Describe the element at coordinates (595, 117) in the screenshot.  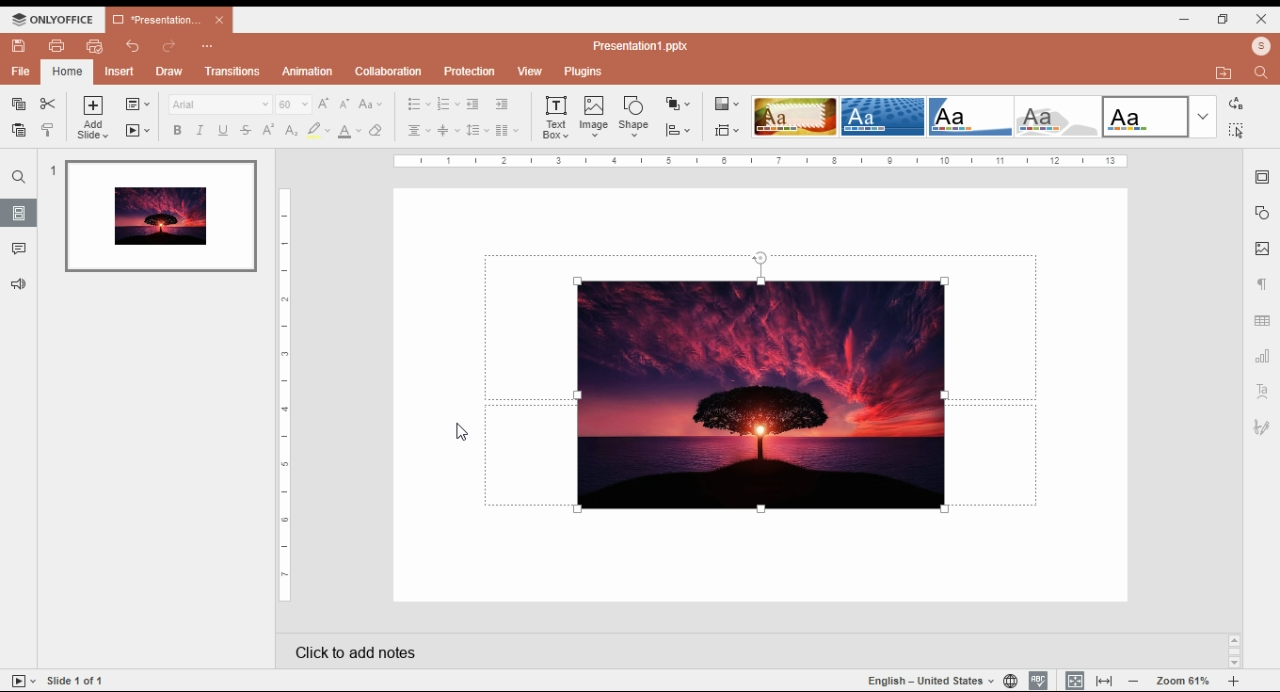
I see `insert image` at that location.